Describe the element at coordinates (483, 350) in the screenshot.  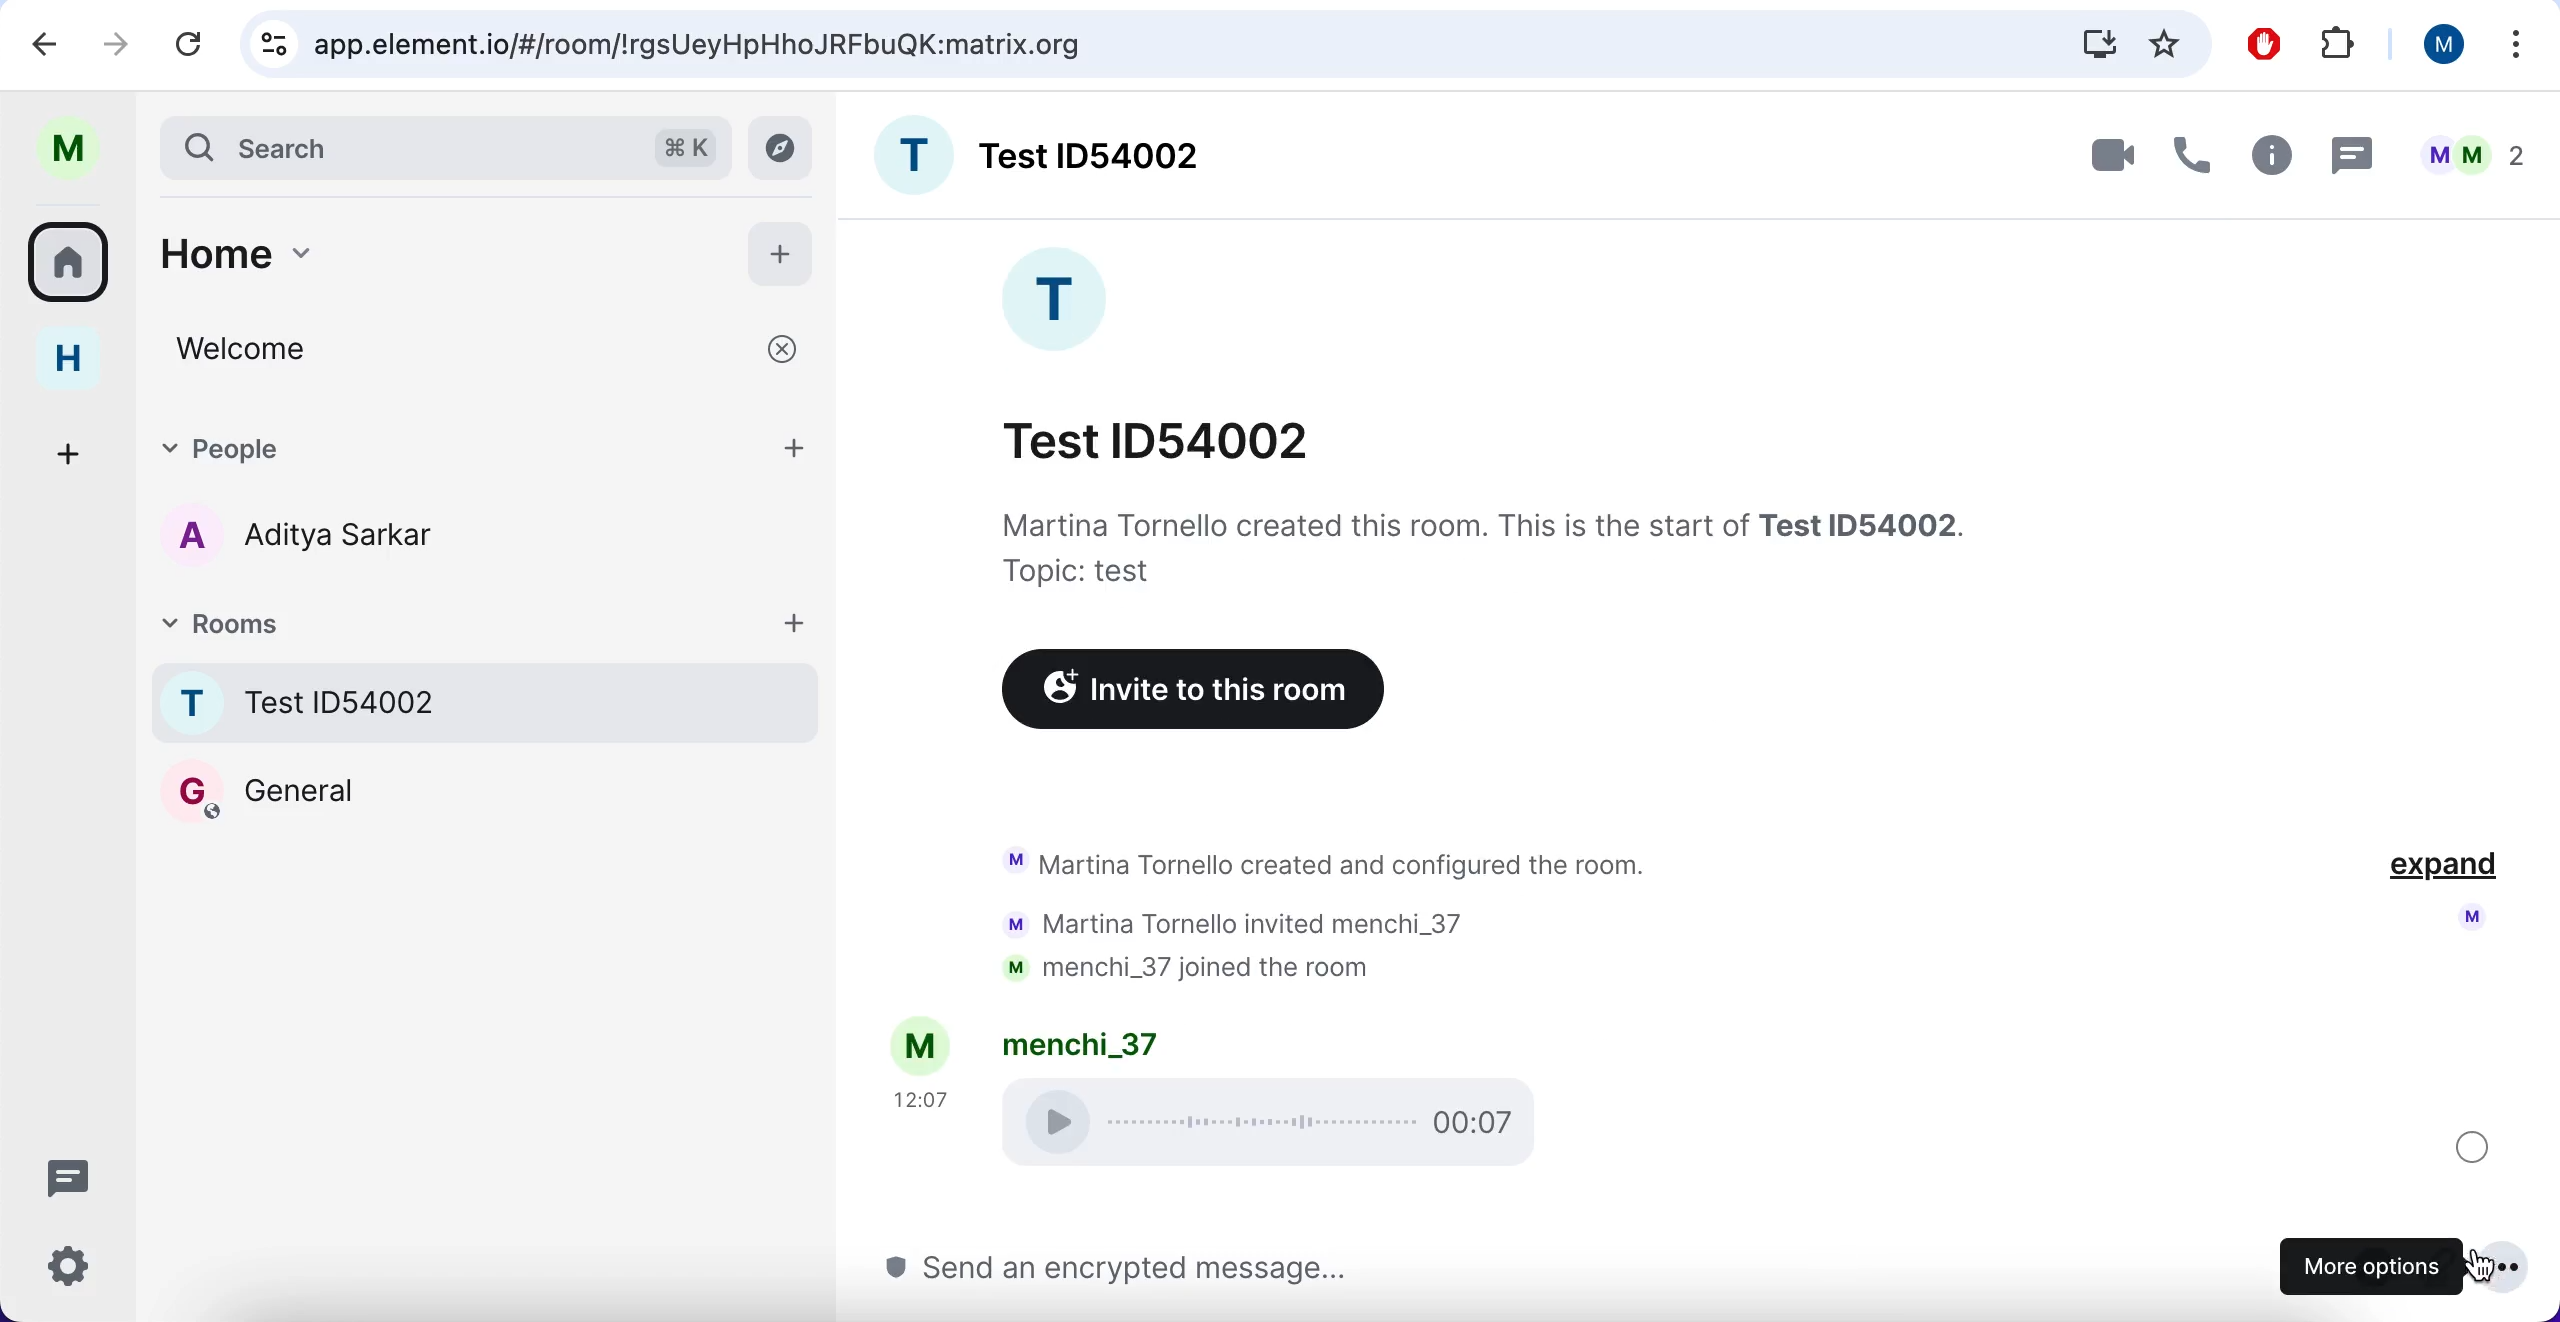
I see `welcome` at that location.